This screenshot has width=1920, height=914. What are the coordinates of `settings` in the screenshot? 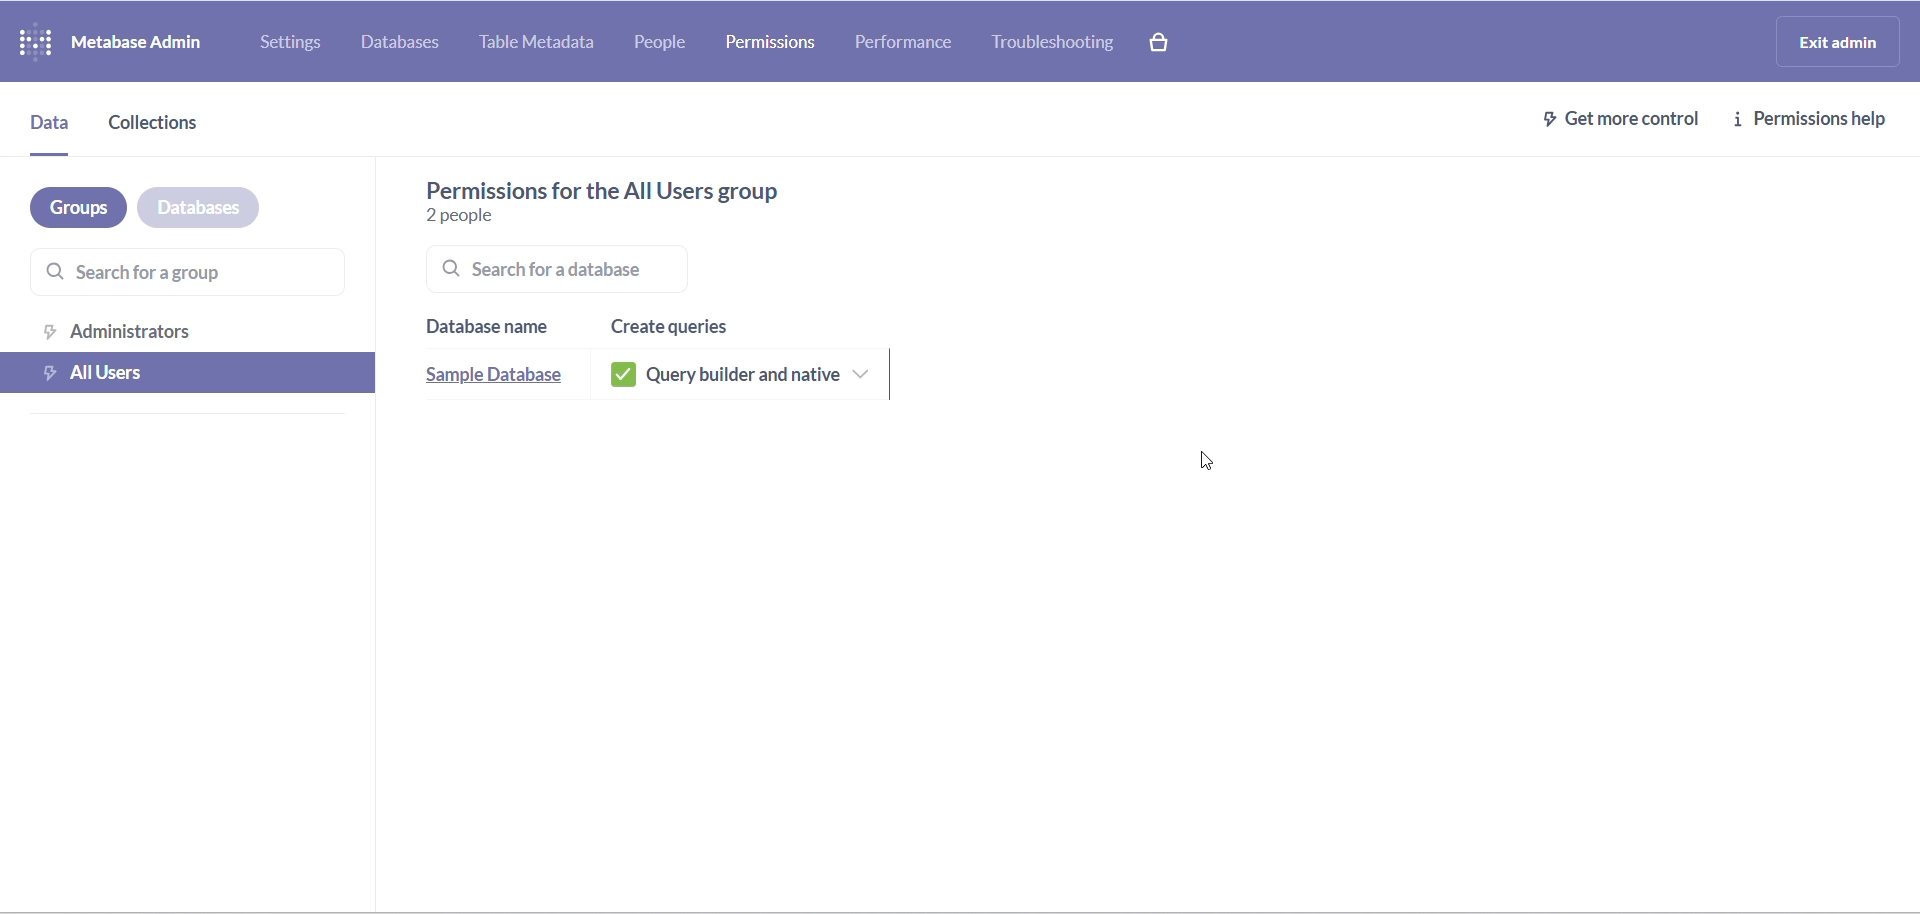 It's located at (293, 42).